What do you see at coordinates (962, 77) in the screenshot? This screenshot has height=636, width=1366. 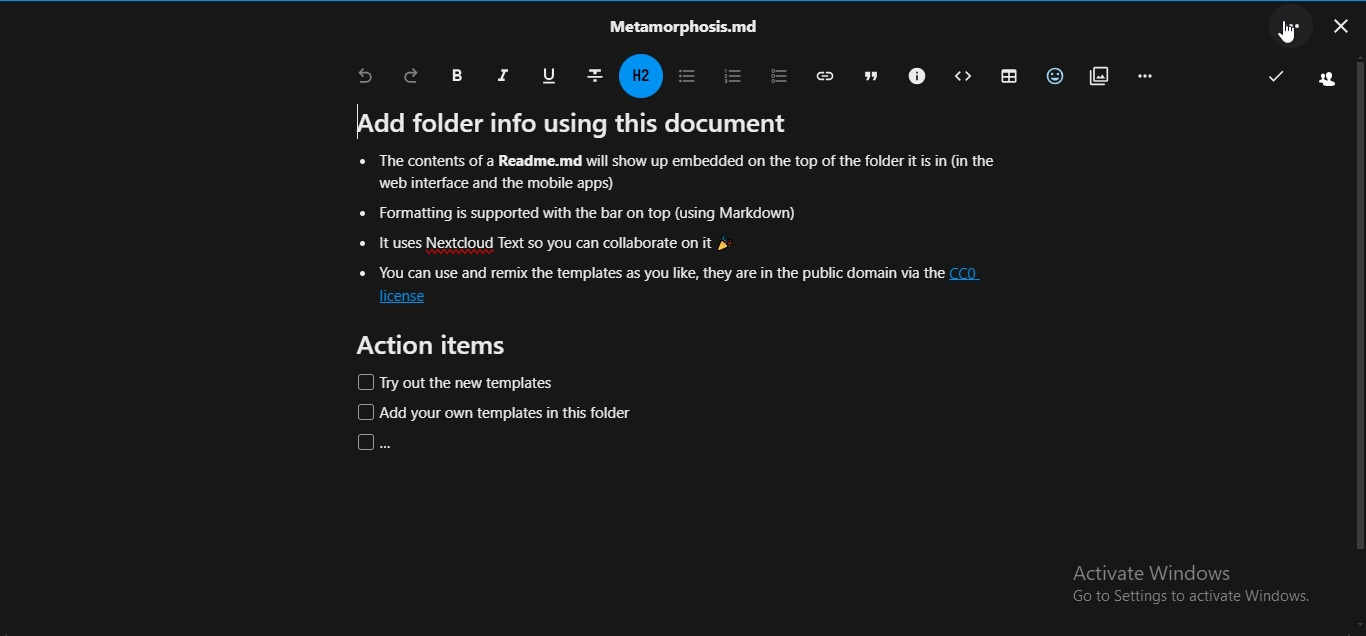 I see `block` at bounding box center [962, 77].